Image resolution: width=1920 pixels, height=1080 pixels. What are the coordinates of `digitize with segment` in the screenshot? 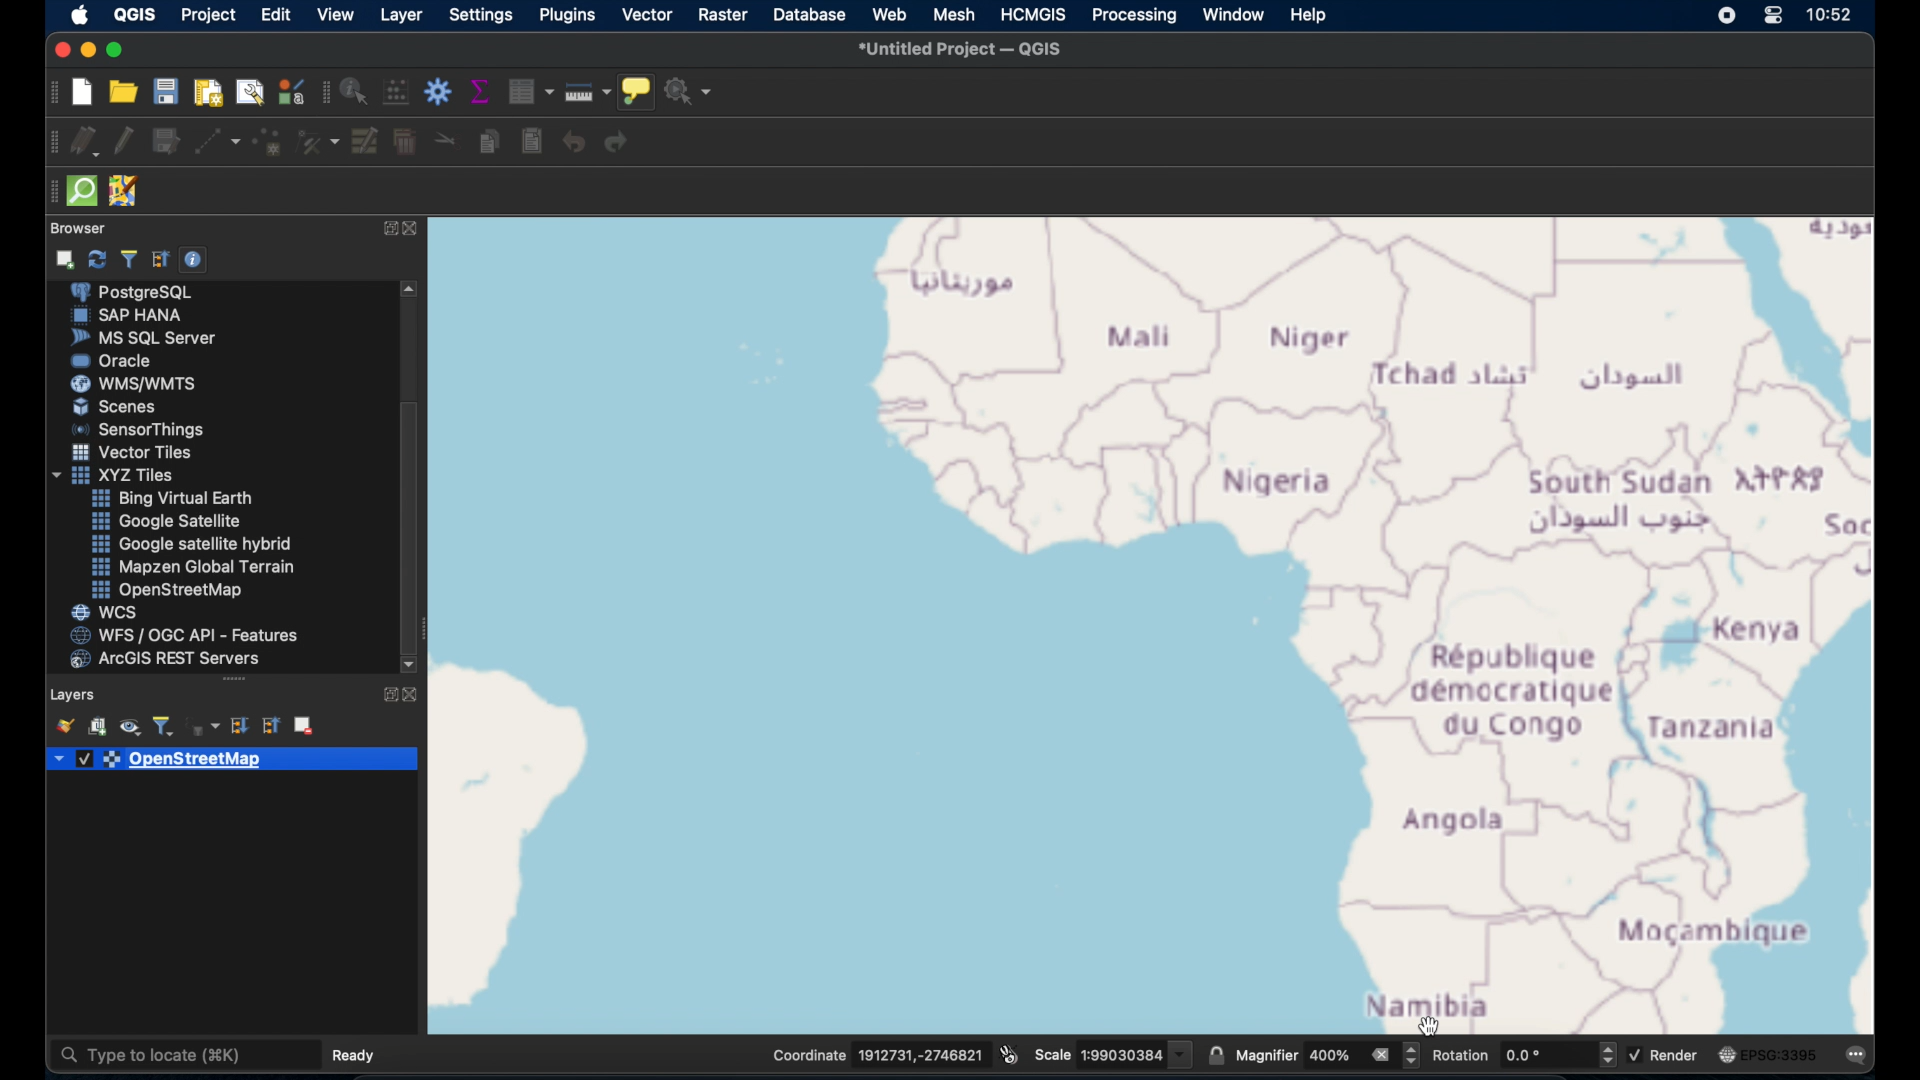 It's located at (215, 145).